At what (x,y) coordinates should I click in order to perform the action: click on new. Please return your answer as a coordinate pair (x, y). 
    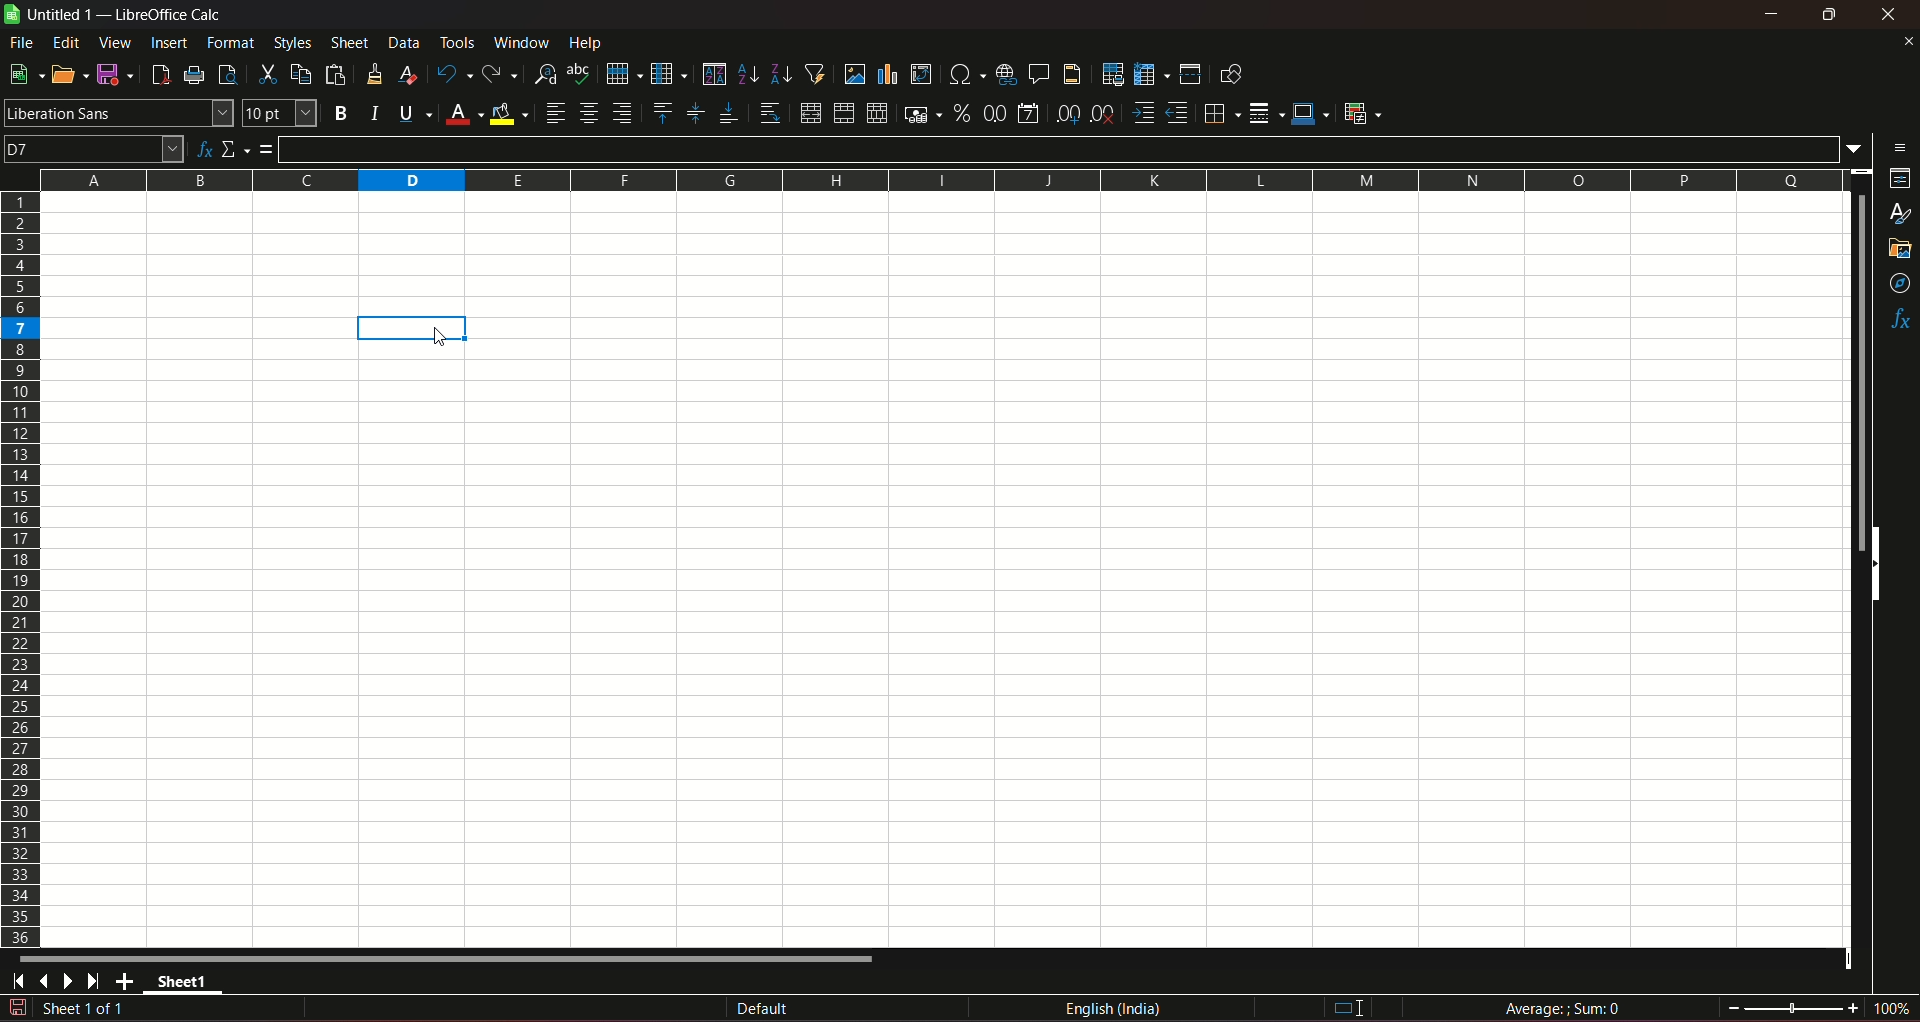
    Looking at the image, I should click on (23, 74).